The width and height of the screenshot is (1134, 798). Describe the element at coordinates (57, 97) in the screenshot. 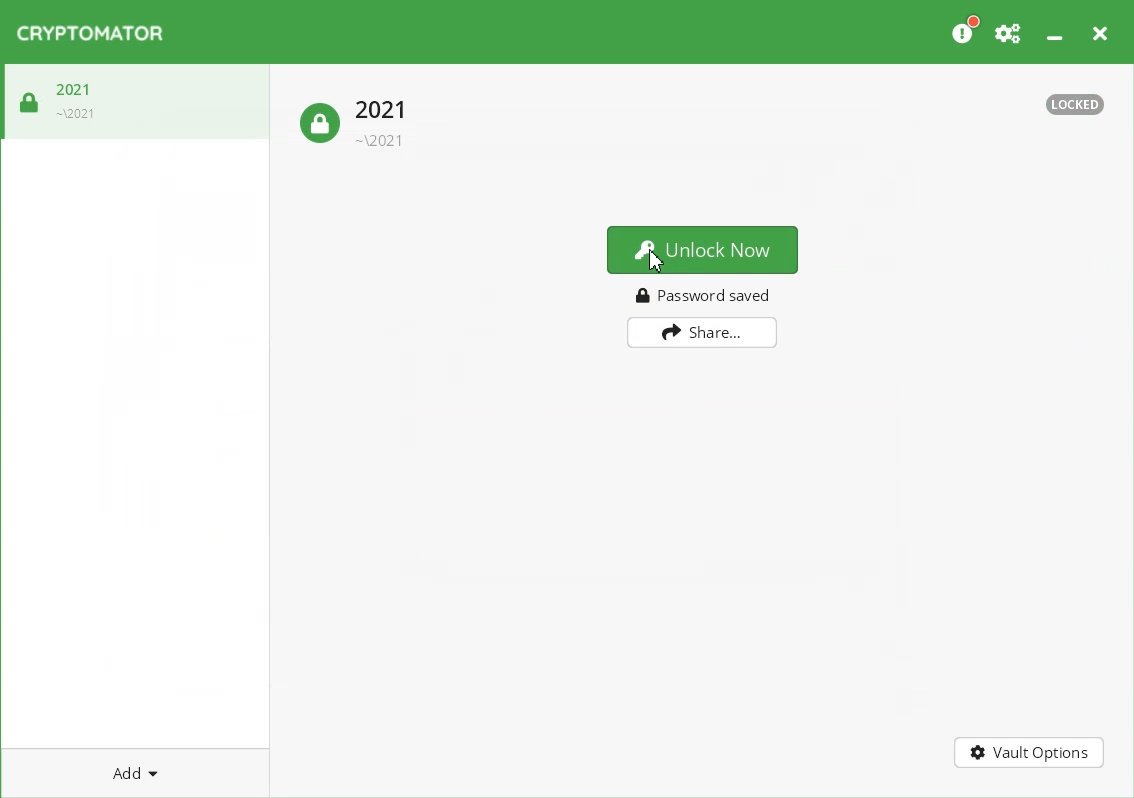

I see `Unlock Vault` at that location.